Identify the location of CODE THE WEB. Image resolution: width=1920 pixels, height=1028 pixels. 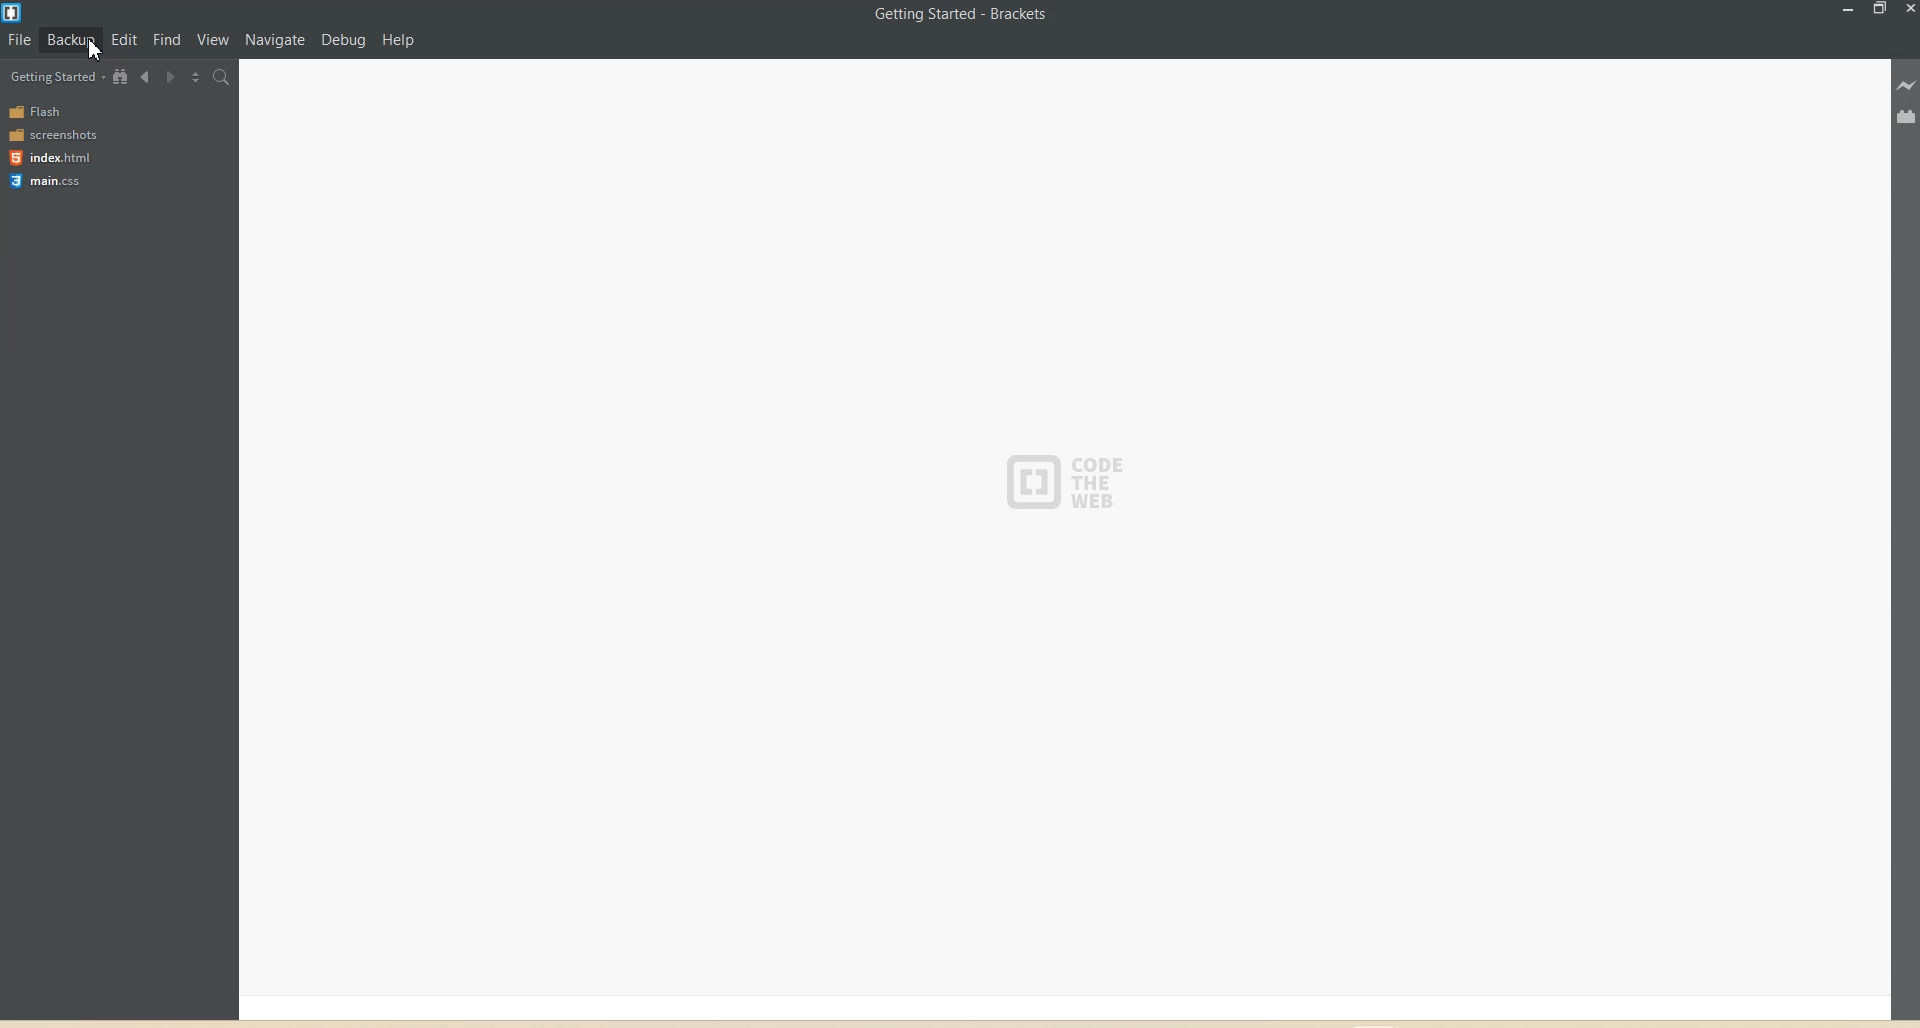
(1075, 477).